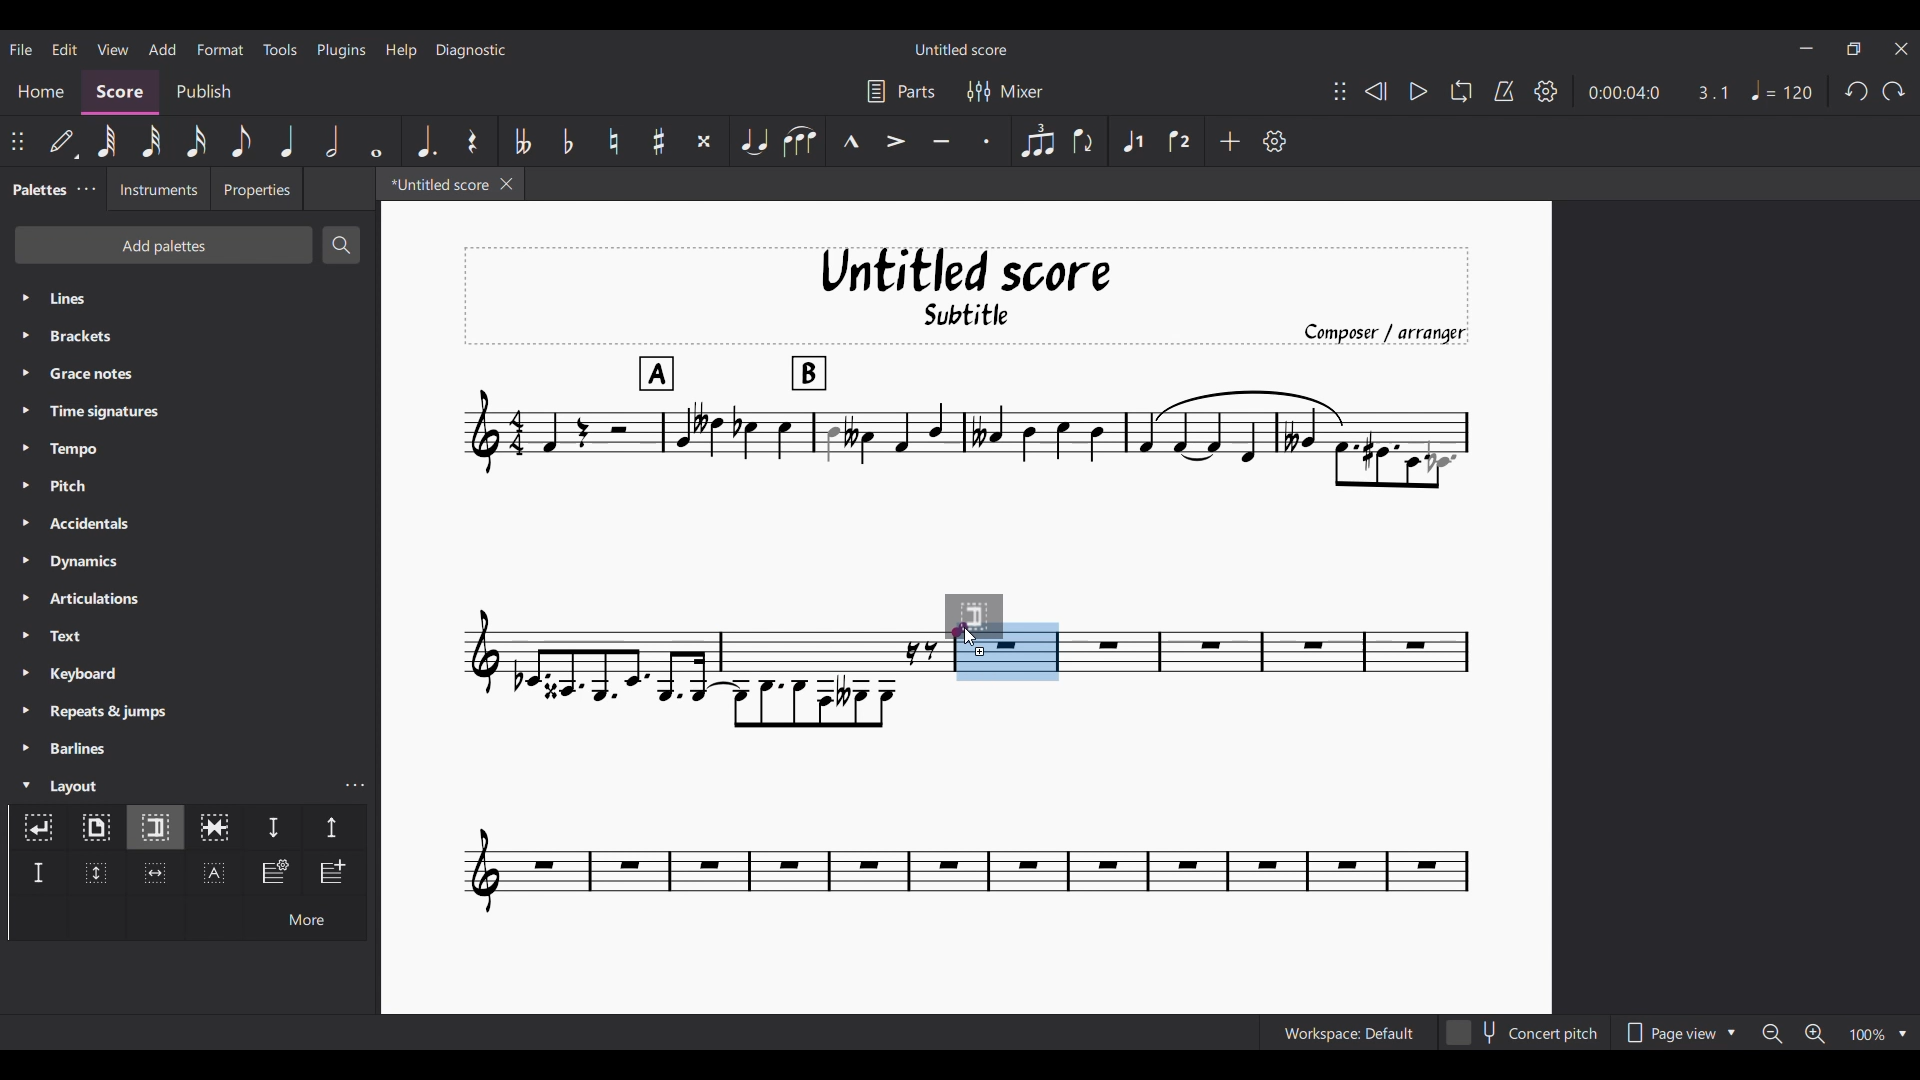 Image resolution: width=1920 pixels, height=1080 pixels. Describe the element at coordinates (1815, 1033) in the screenshot. I see `Zoom in` at that location.